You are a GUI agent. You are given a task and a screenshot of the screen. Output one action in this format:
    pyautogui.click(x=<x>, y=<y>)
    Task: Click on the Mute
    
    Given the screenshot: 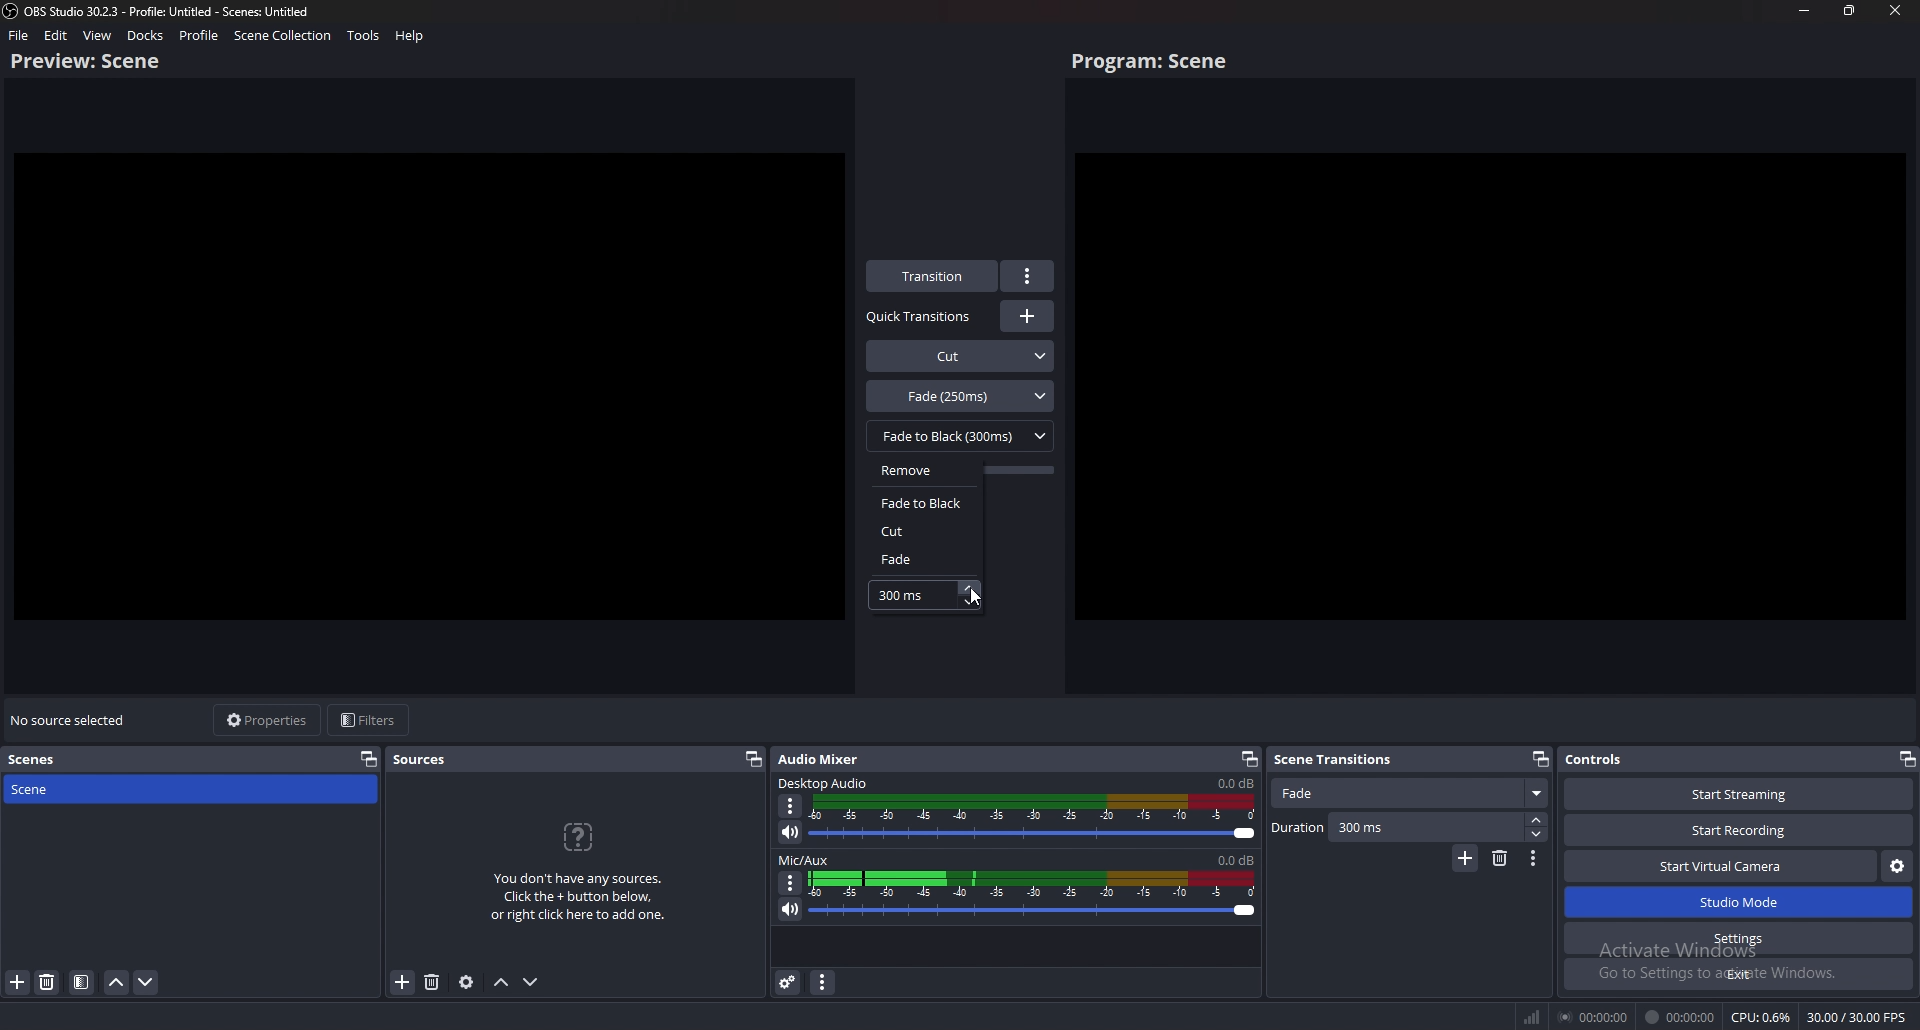 What is the action you would take?
    pyautogui.click(x=792, y=833)
    